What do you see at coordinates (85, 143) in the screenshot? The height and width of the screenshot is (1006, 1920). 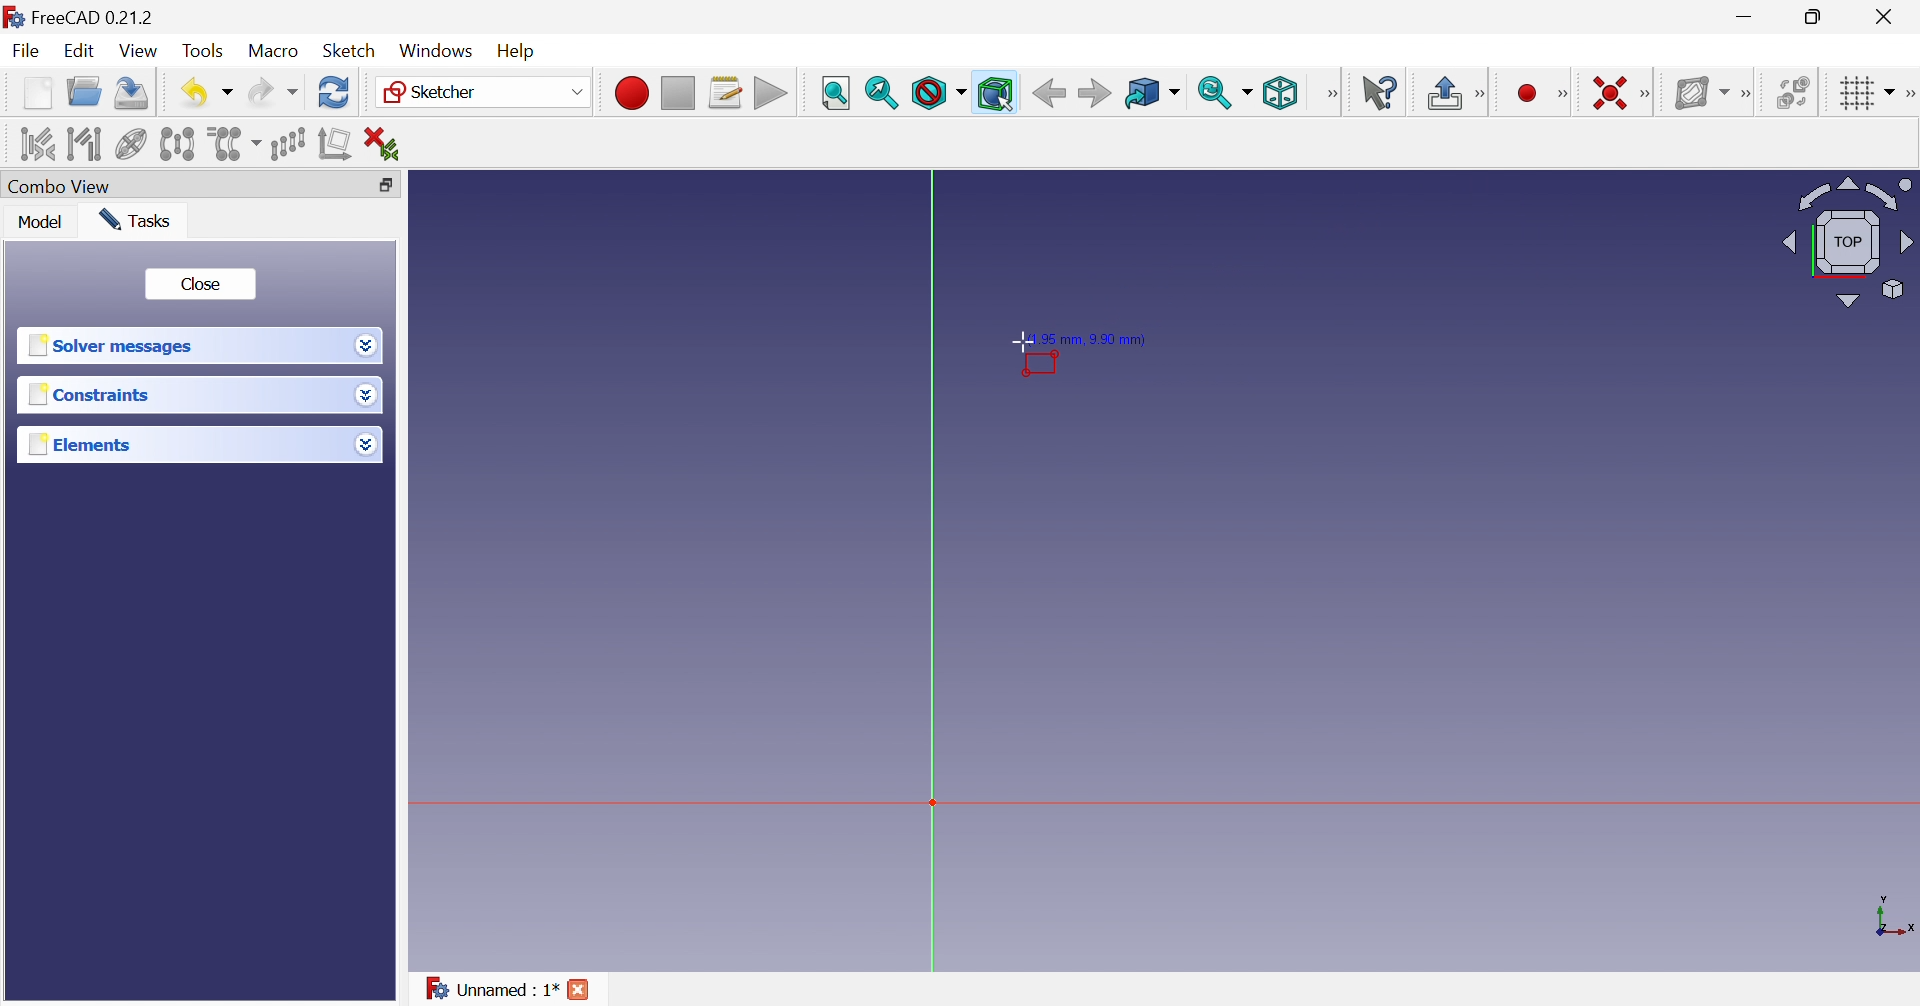 I see `Select associated geometry` at bounding box center [85, 143].